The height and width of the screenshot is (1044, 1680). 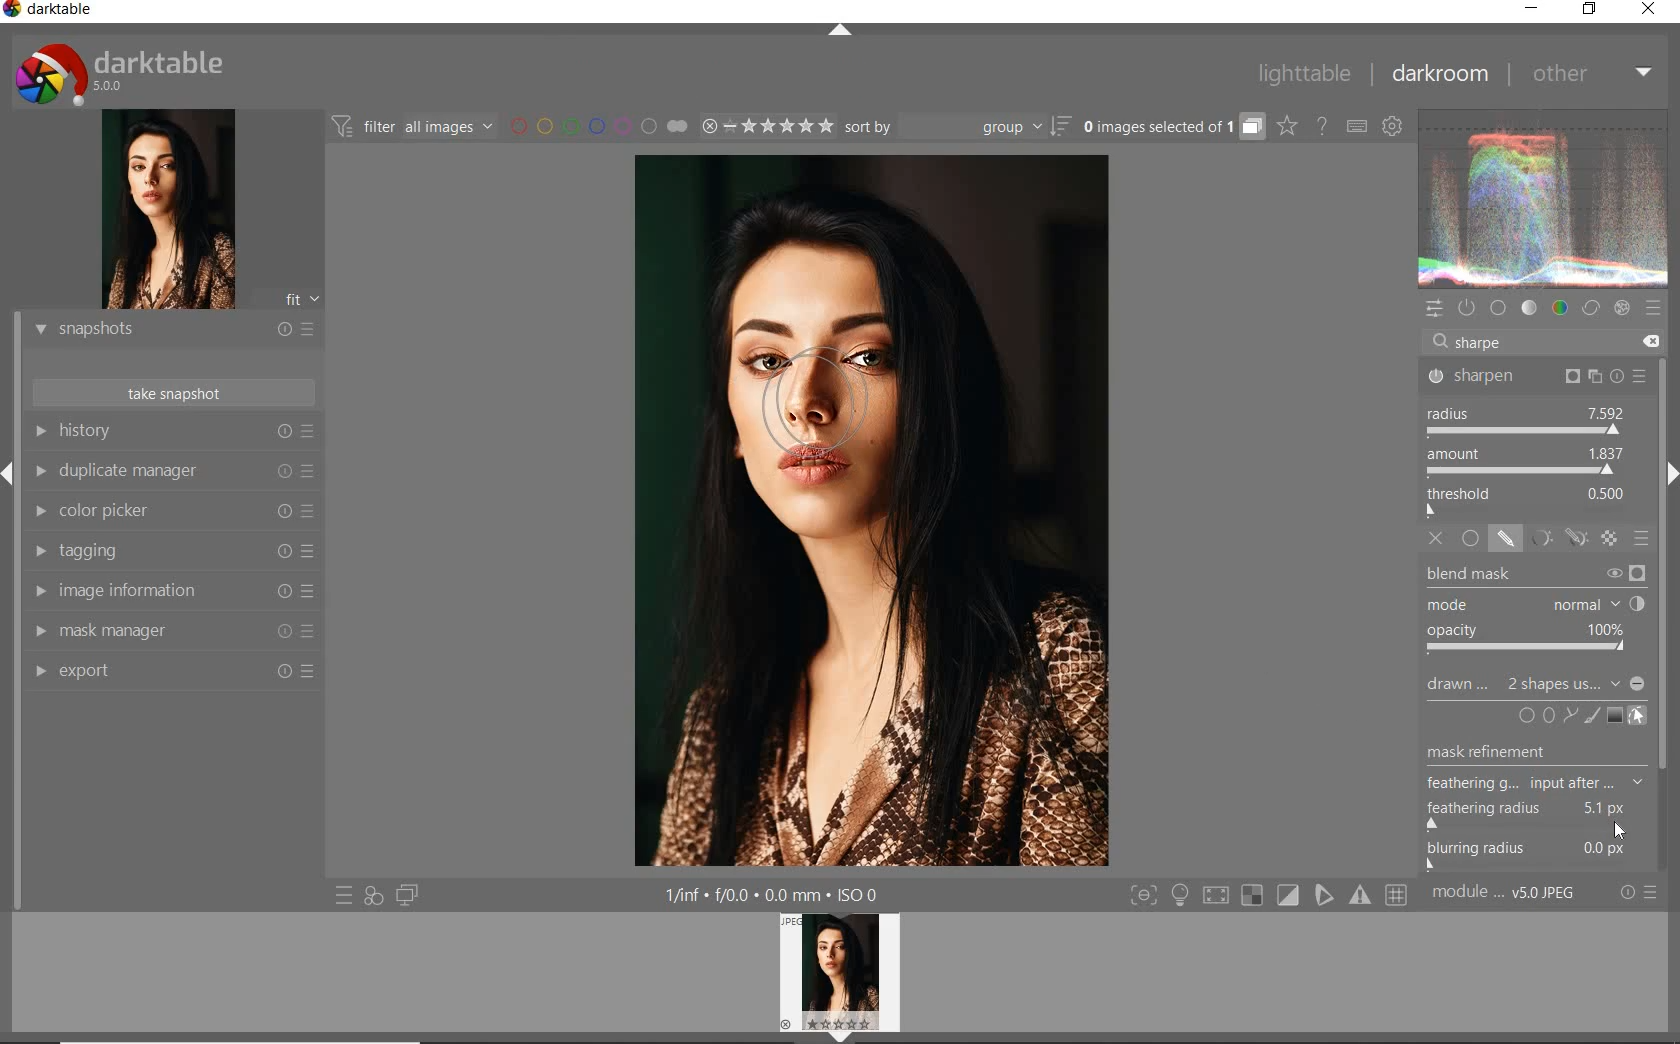 I want to click on search modules by name, so click(x=1544, y=341).